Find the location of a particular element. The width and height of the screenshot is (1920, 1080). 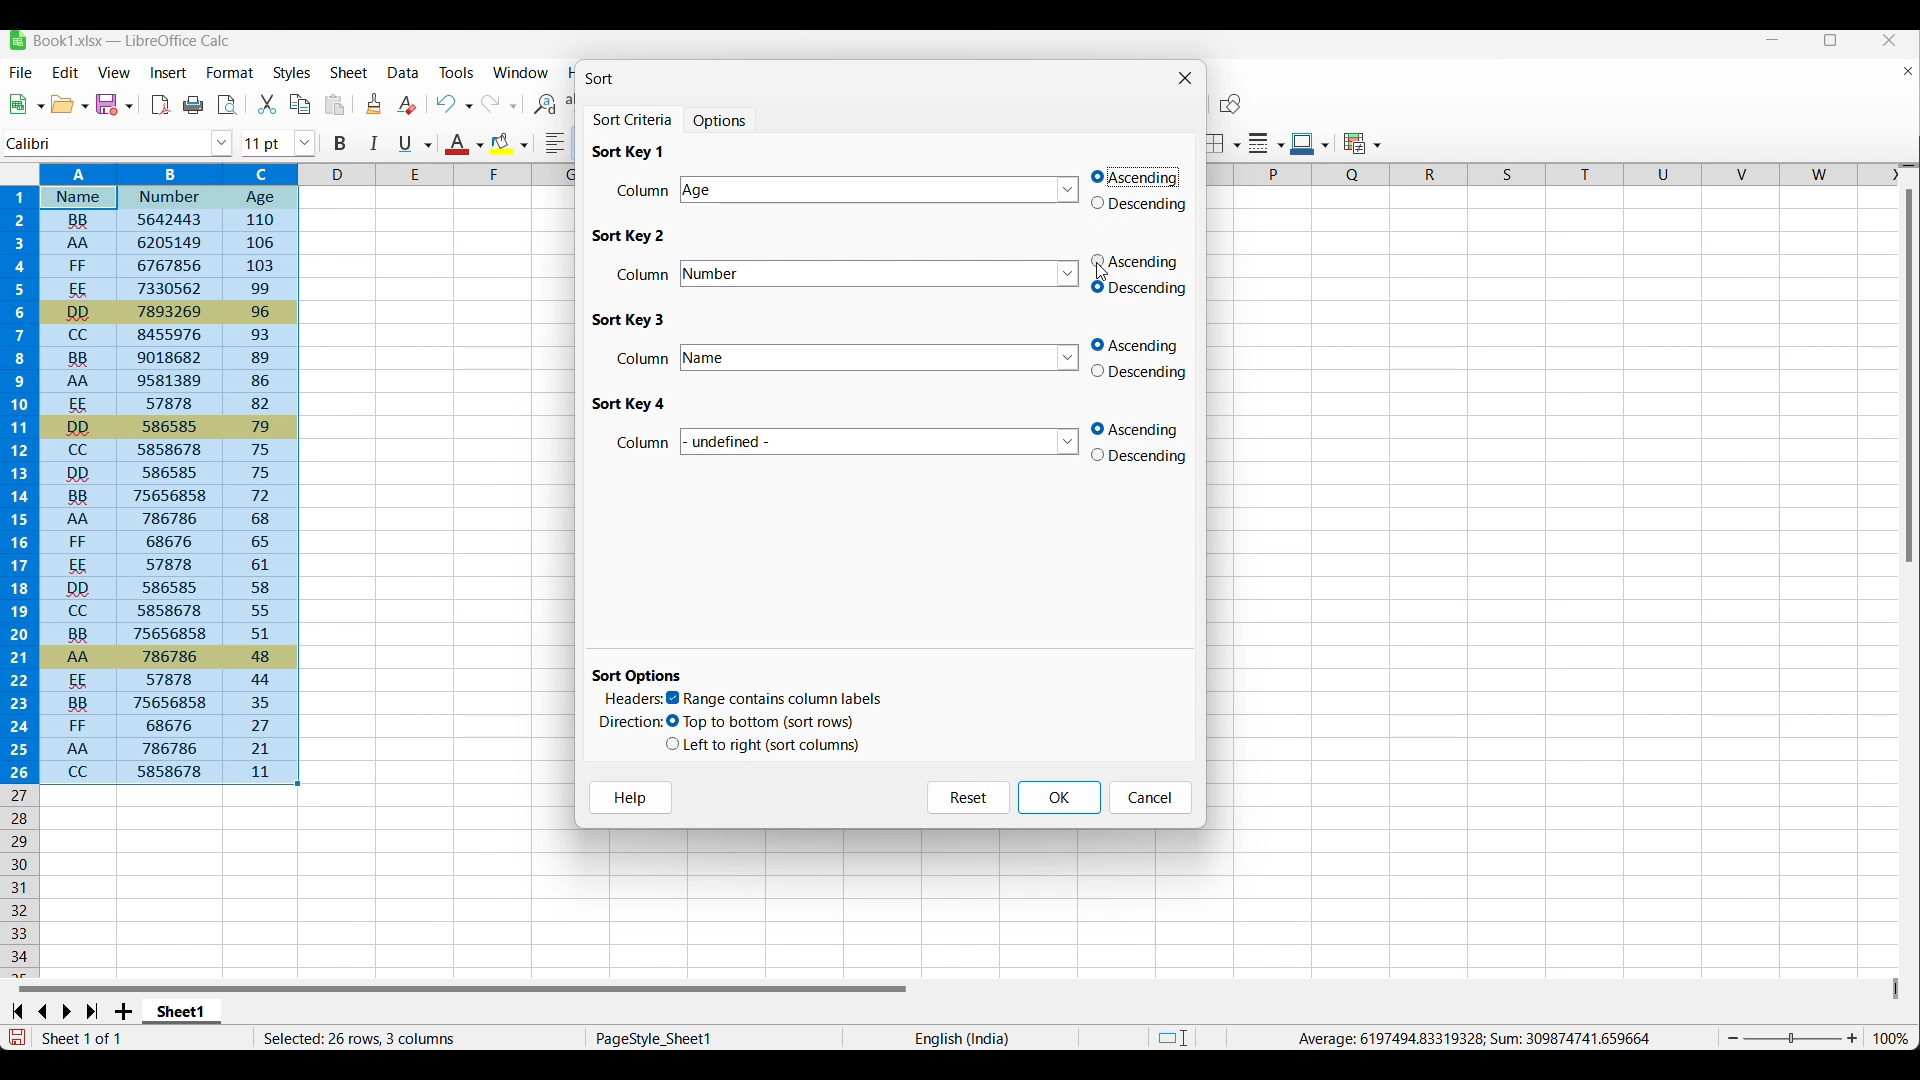

descending is located at coordinates (1141, 289).